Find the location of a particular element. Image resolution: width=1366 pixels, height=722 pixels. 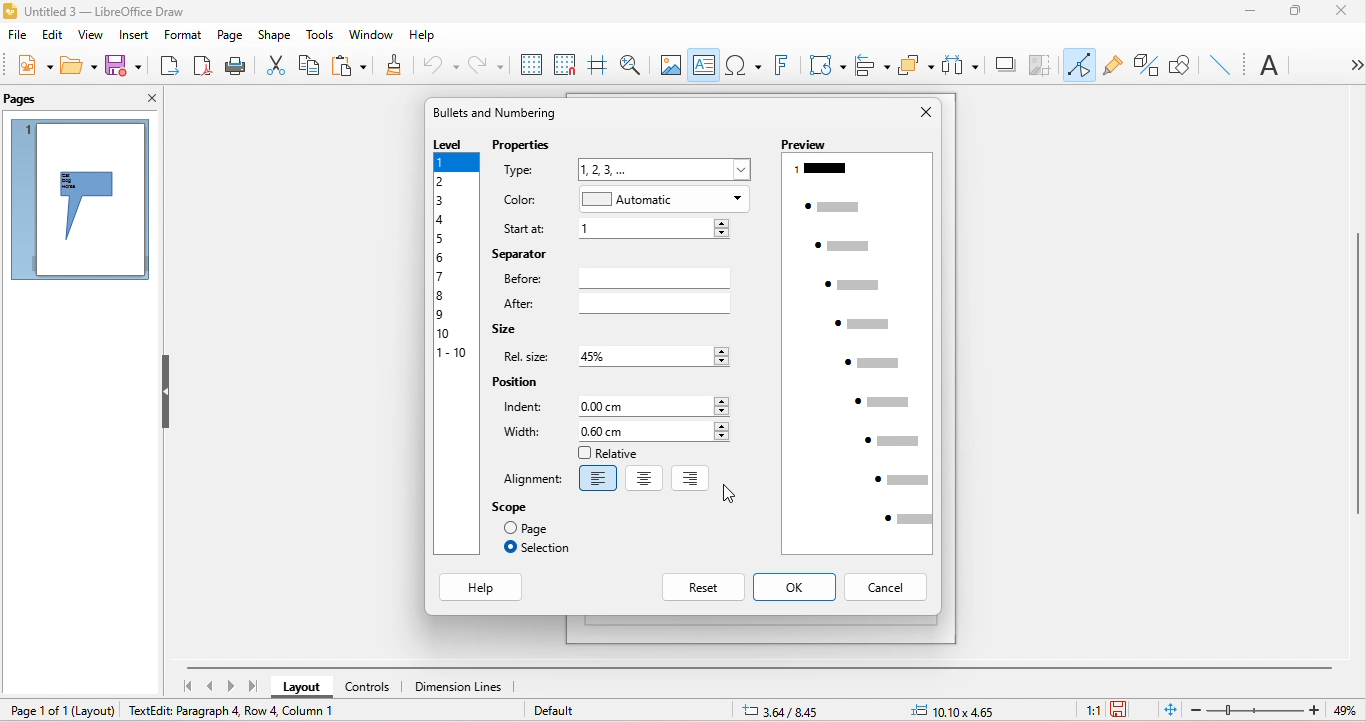

arrange is located at coordinates (917, 66).